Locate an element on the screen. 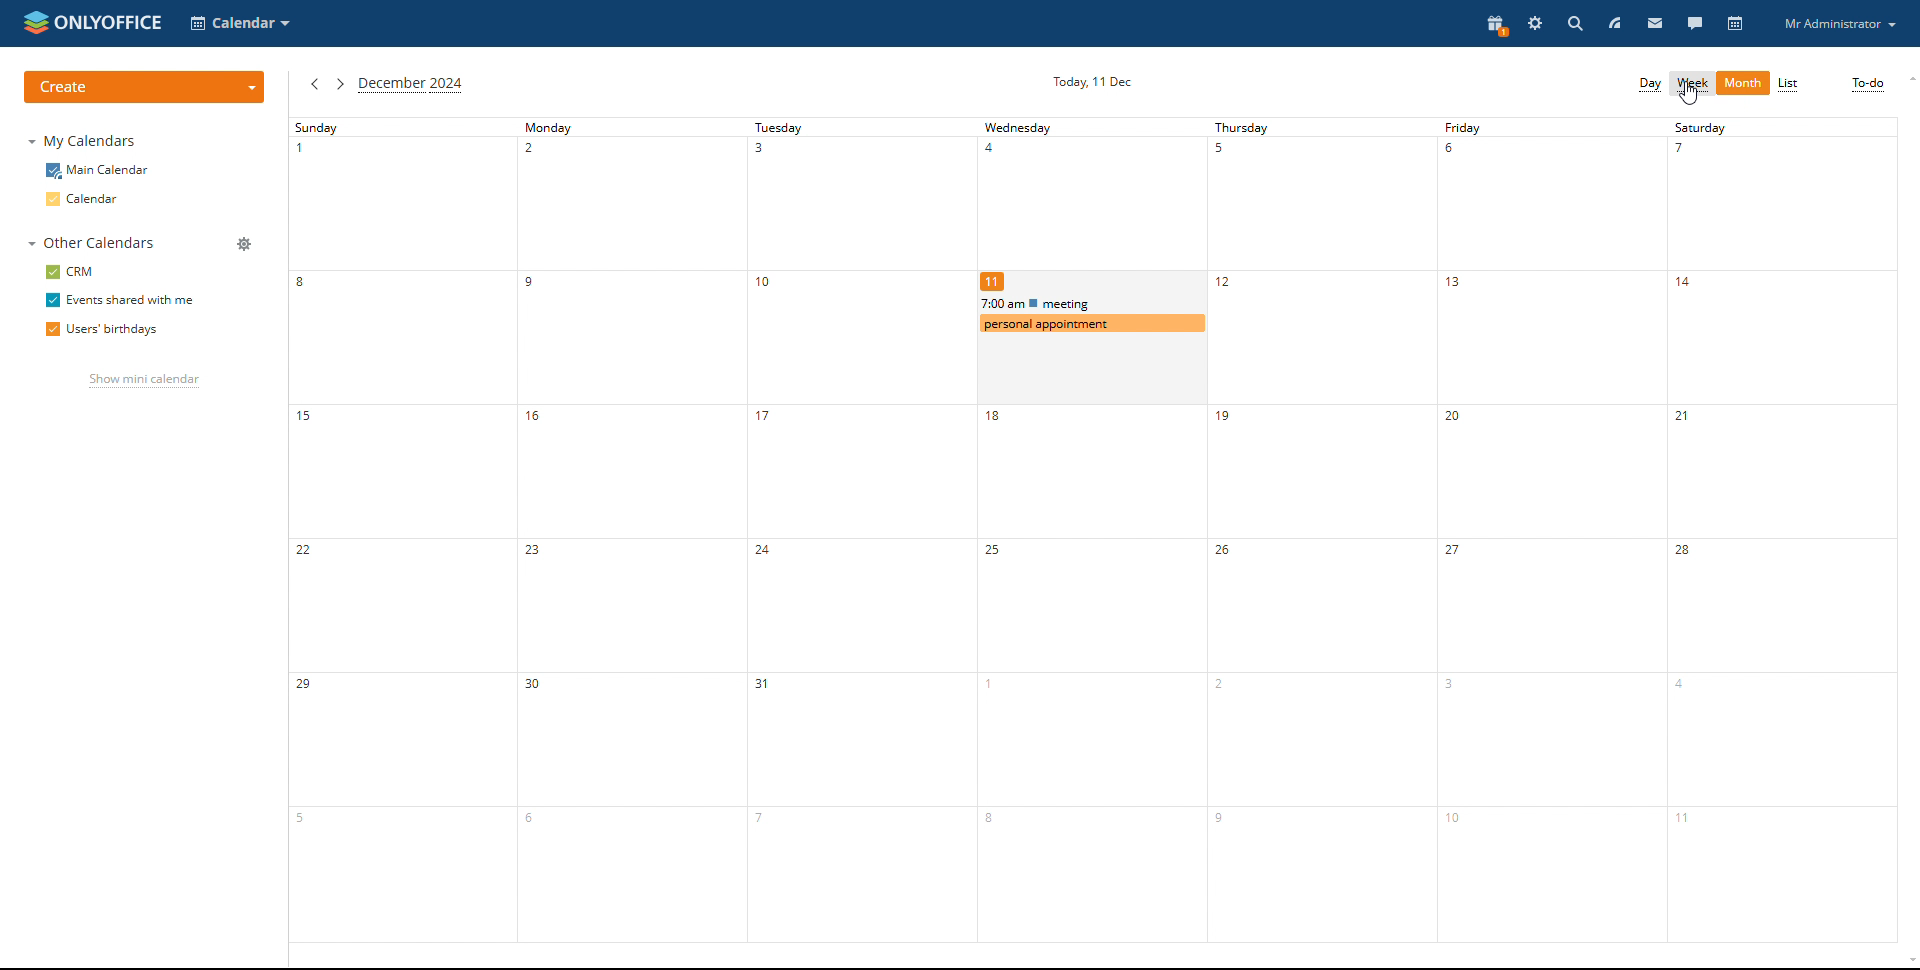 This screenshot has width=1920, height=970. cursor is located at coordinates (1689, 94).